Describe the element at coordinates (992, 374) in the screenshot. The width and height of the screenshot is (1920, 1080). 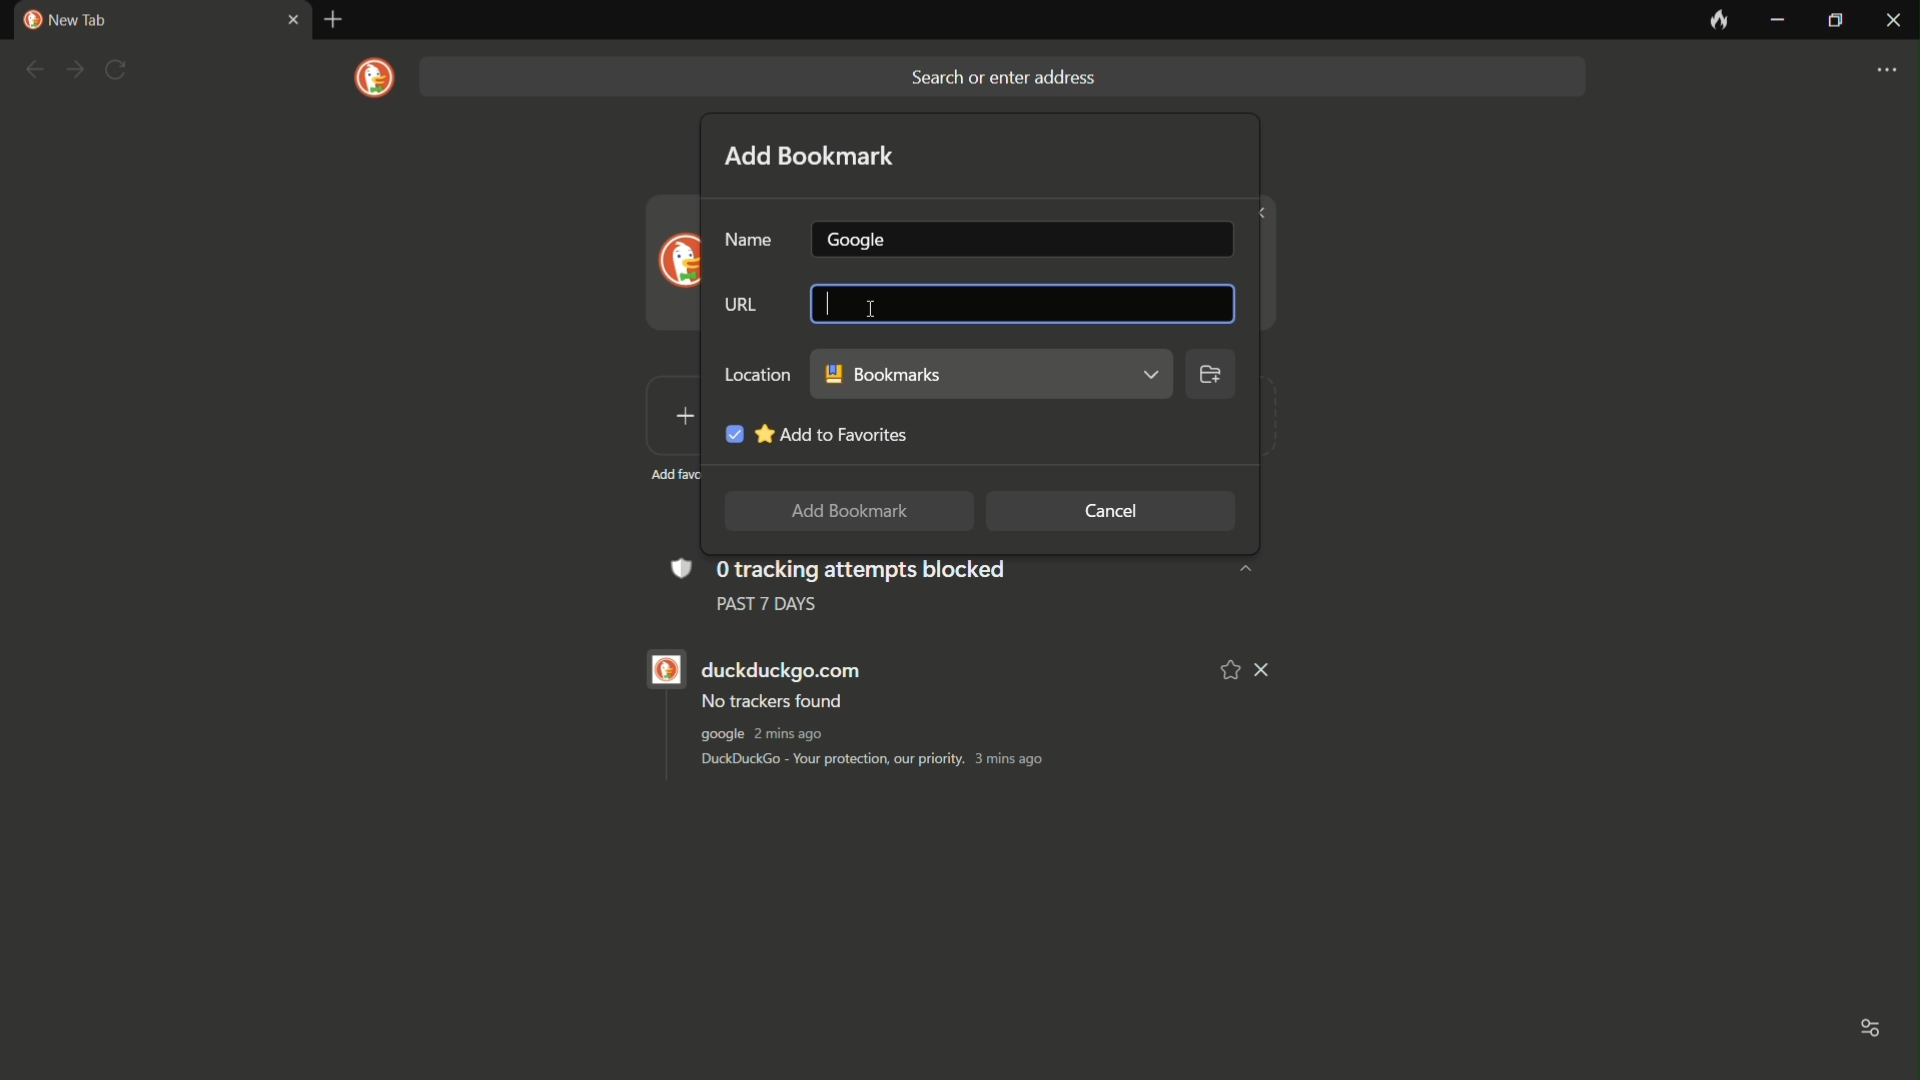
I see `bookmark` at that location.